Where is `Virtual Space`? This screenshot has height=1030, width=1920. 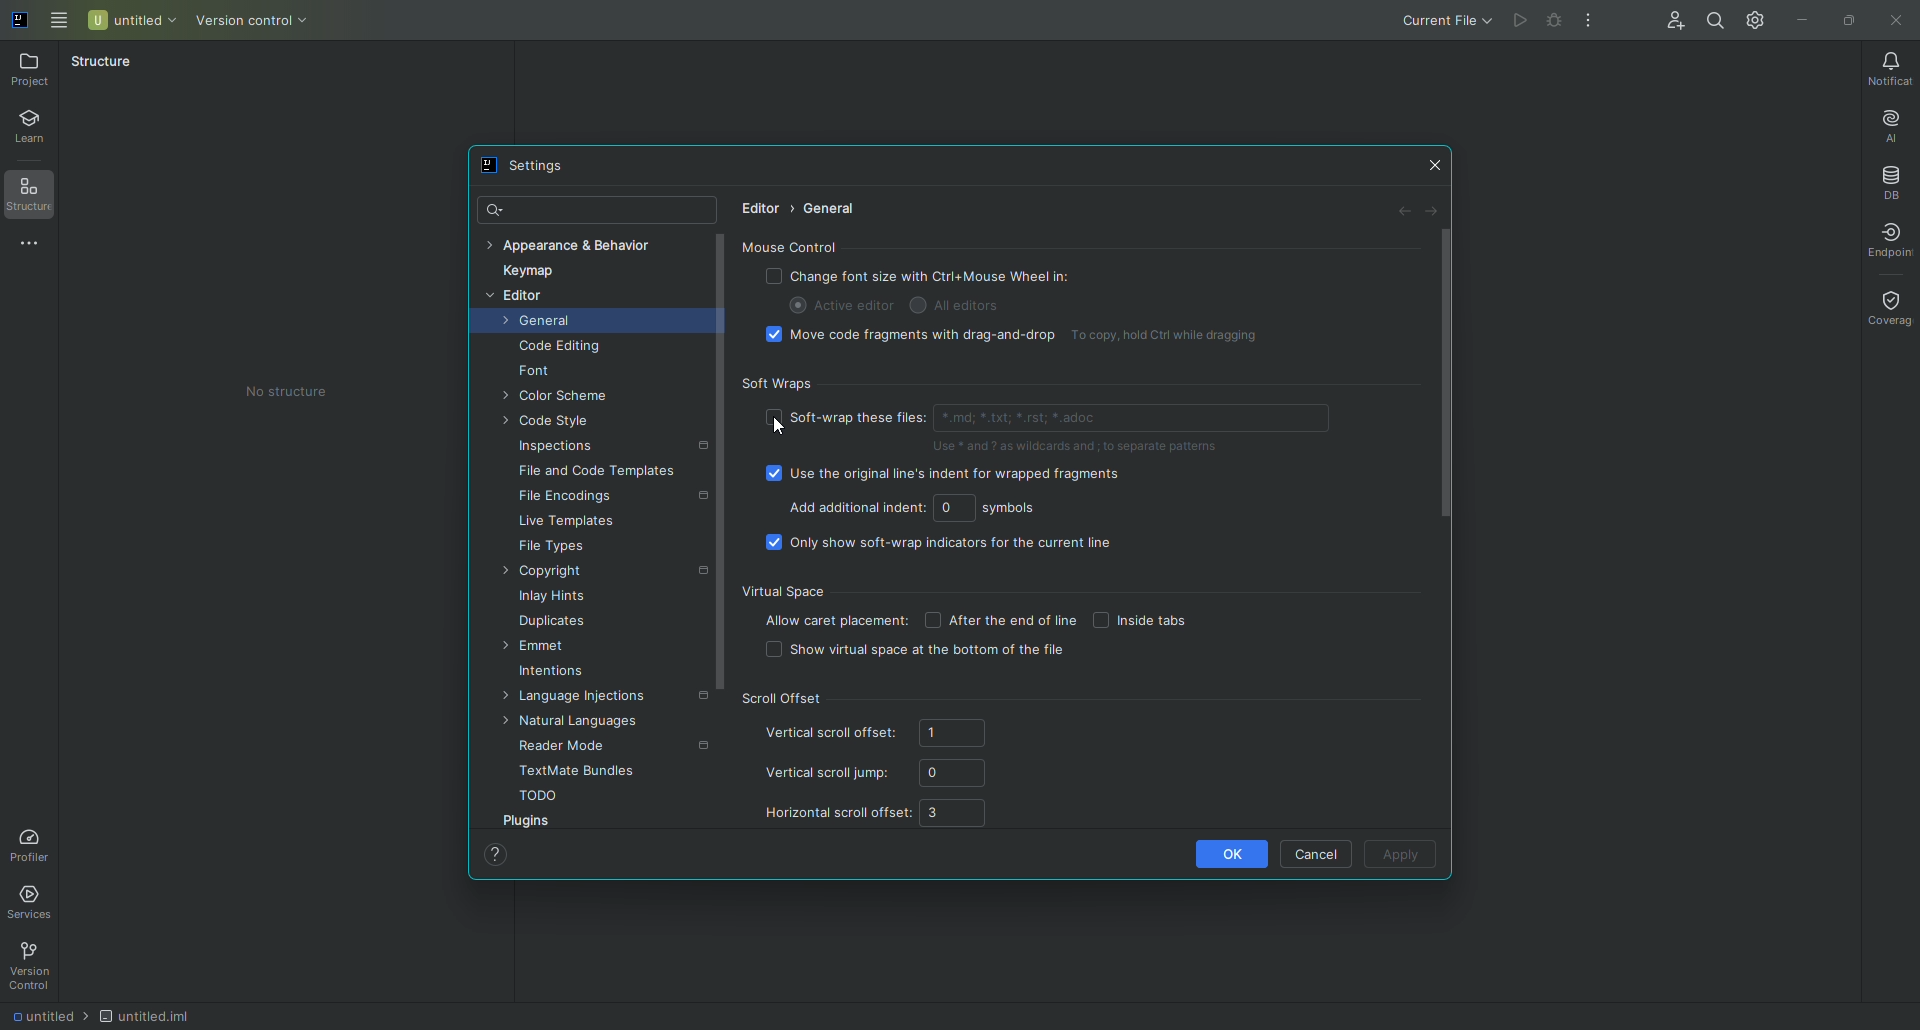
Virtual Space is located at coordinates (1020, 622).